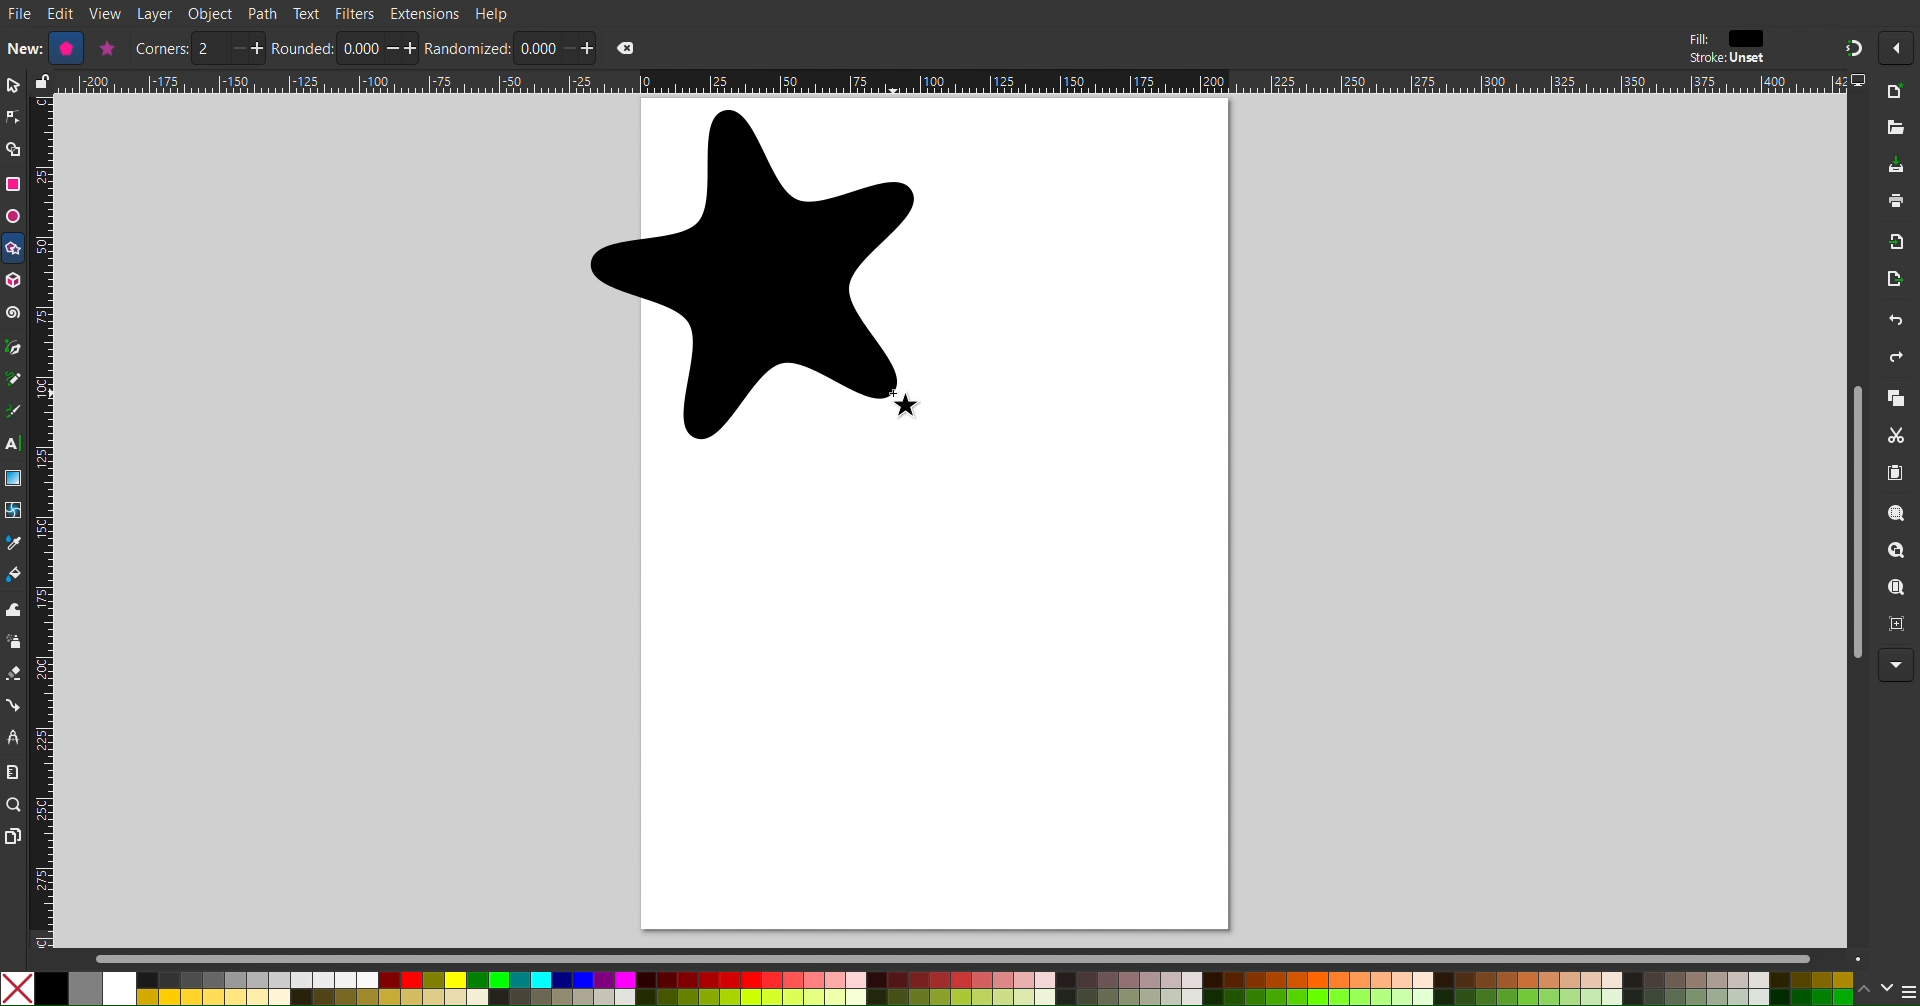  Describe the element at coordinates (19, 15) in the screenshot. I see `File` at that location.